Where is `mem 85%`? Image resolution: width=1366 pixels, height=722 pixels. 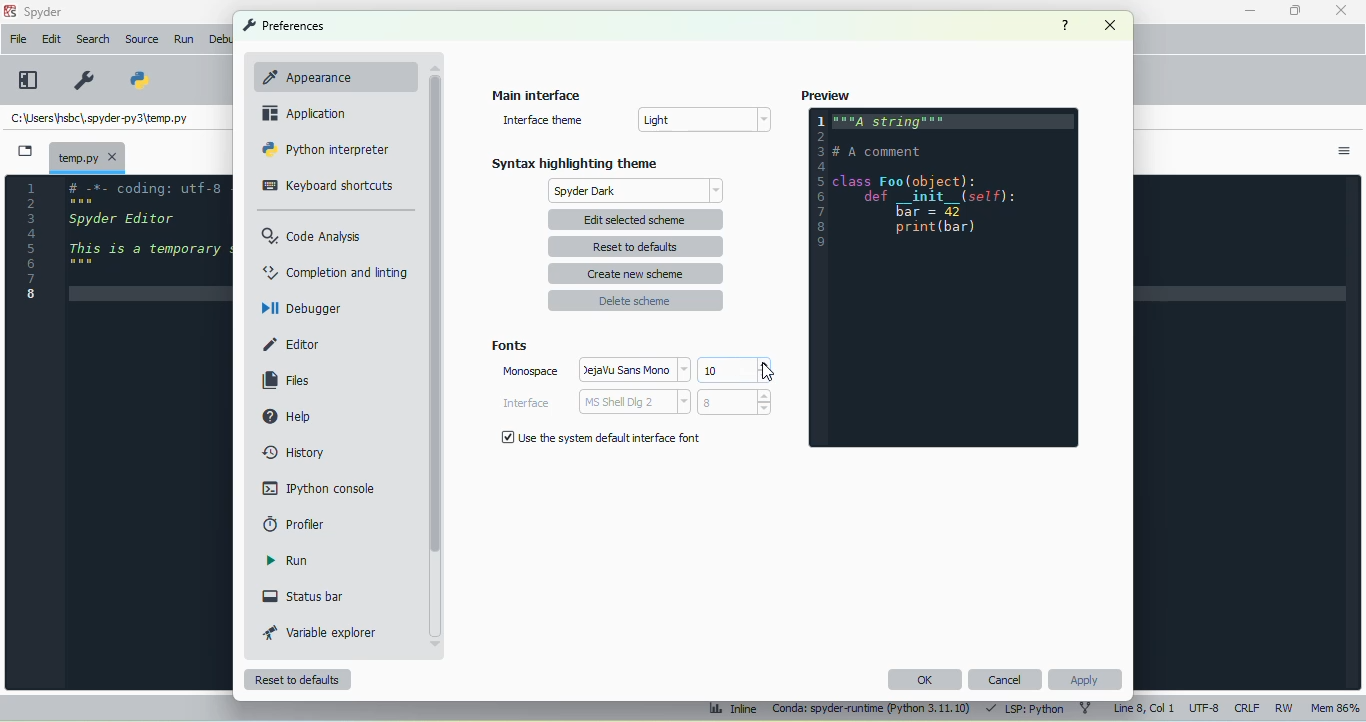
mem 85% is located at coordinates (1334, 707).